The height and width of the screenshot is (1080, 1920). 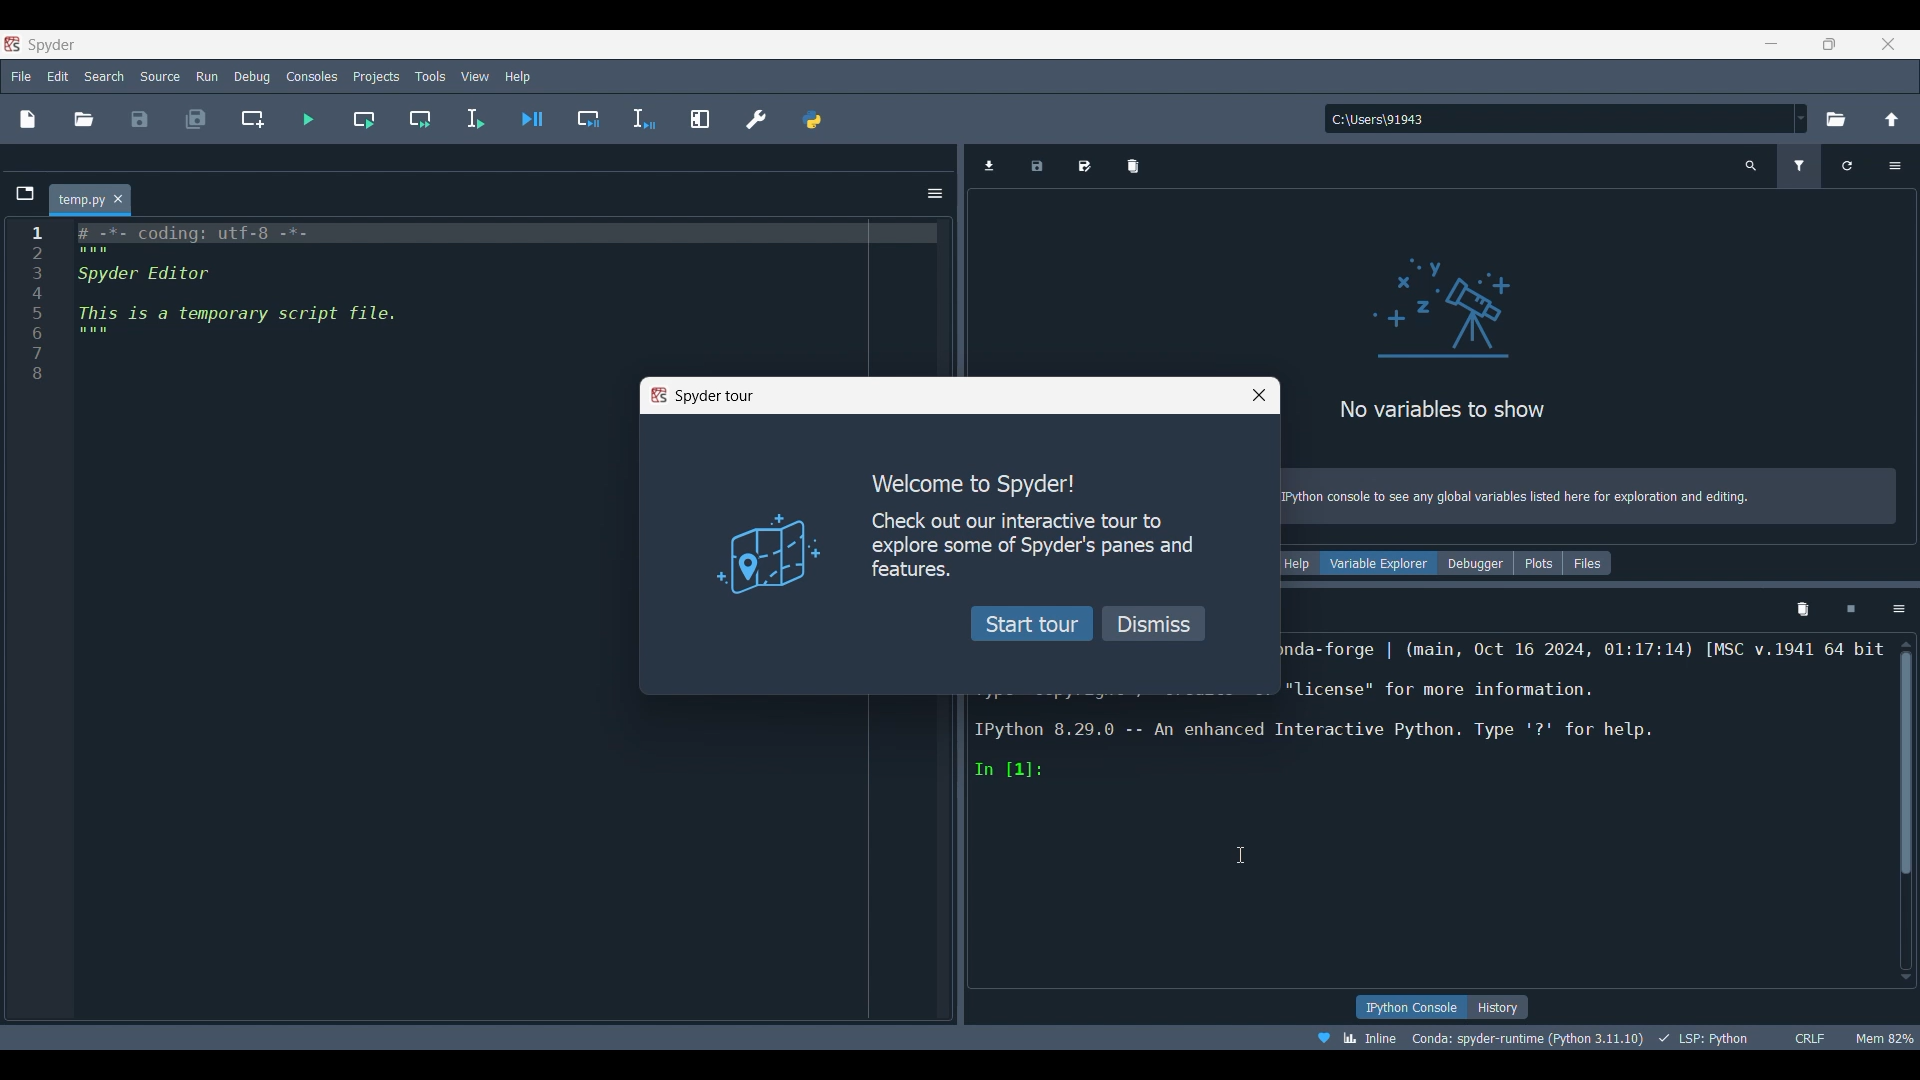 I want to click on New file, so click(x=29, y=119).